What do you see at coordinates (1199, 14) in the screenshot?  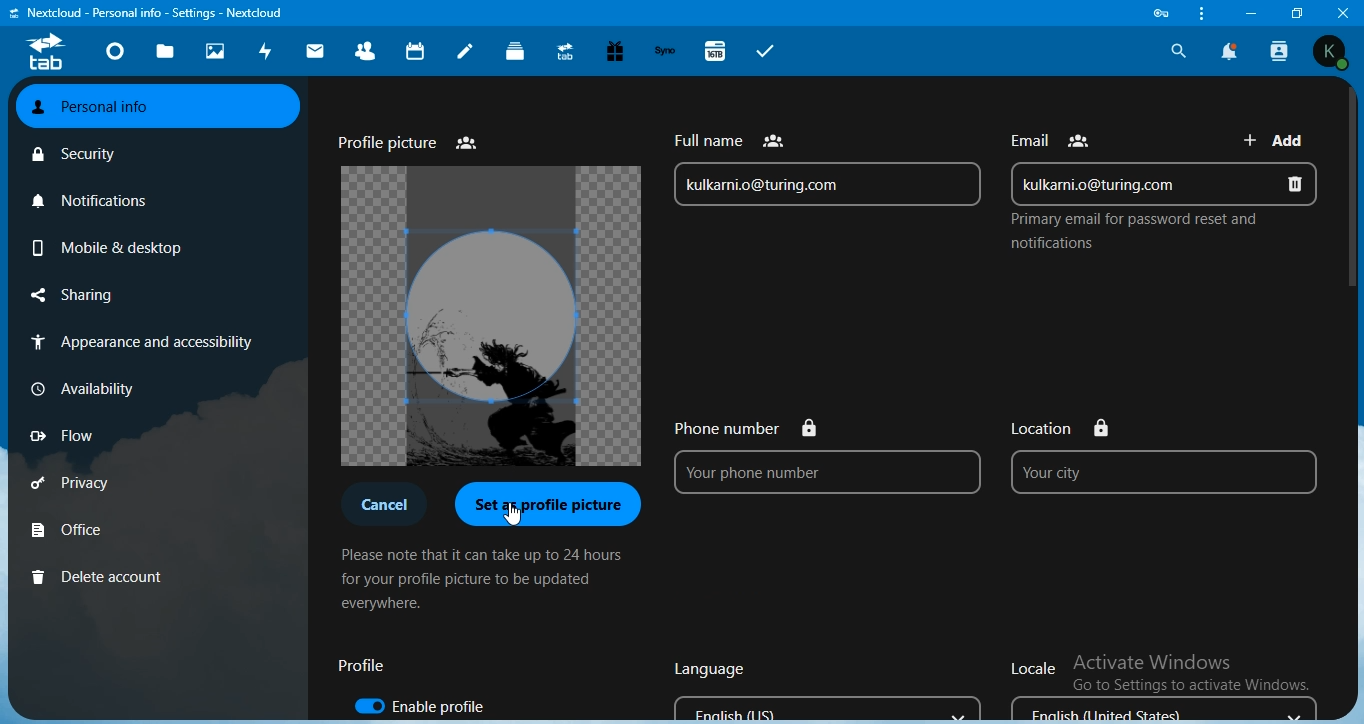 I see `customize & control nextcloud` at bounding box center [1199, 14].